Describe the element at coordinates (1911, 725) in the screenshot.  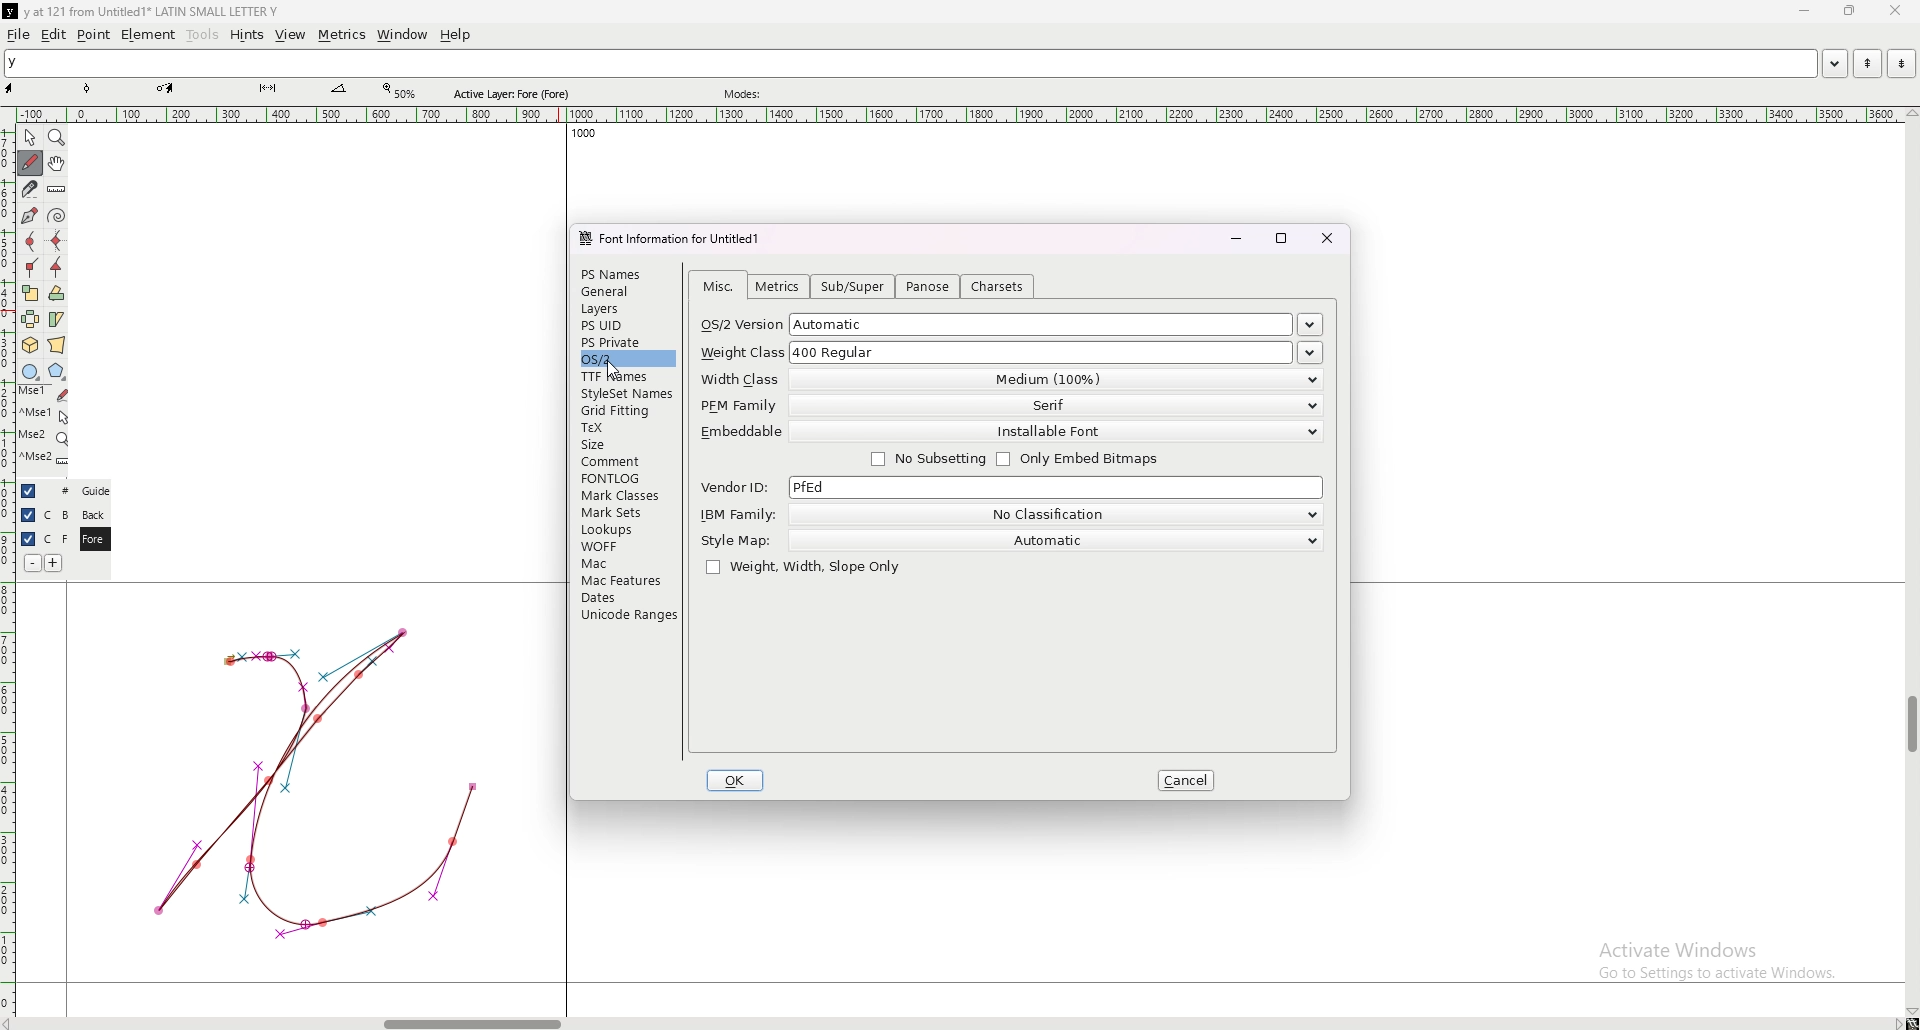
I see `scroll bar vertical` at that location.